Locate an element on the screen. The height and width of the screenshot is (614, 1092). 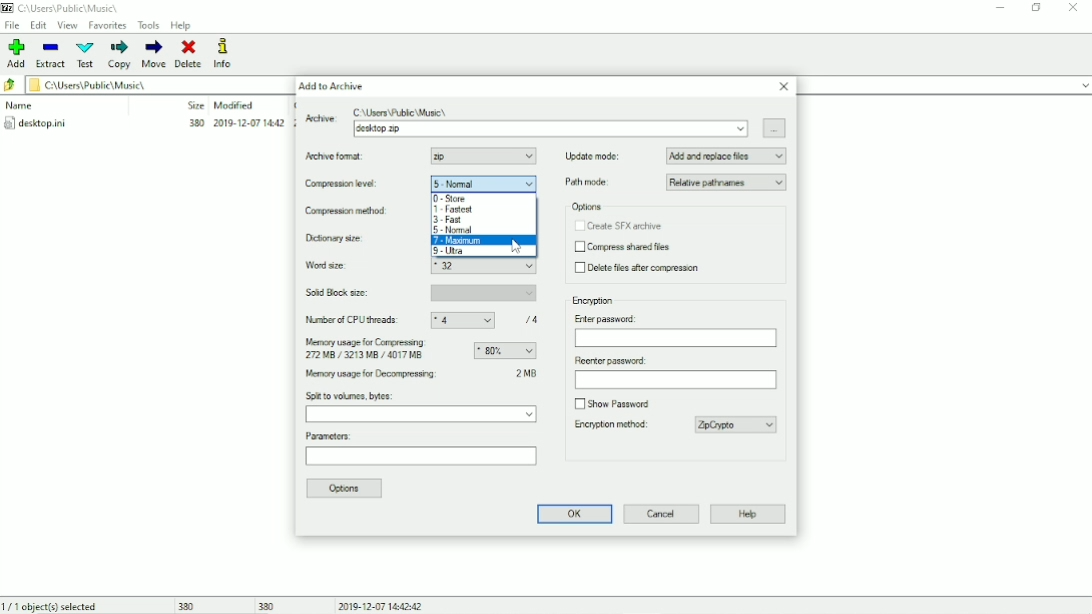
Path mode is located at coordinates (675, 183).